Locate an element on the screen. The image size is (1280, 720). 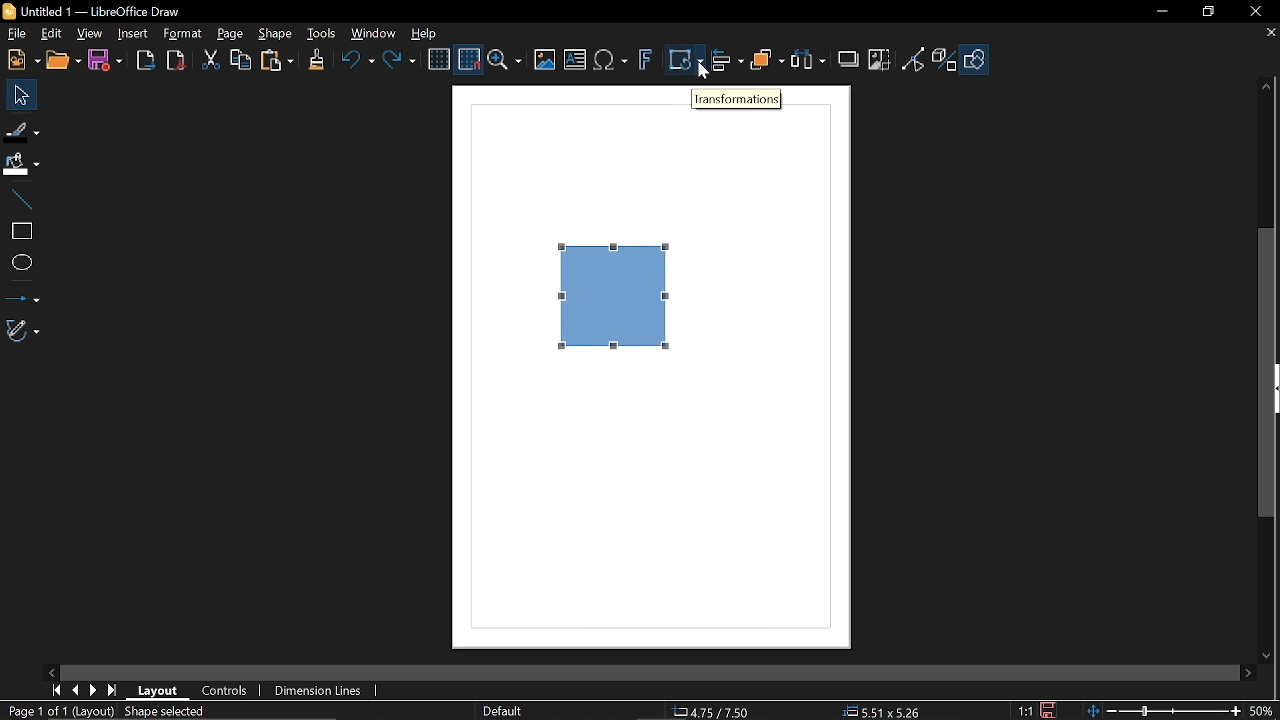
Window is located at coordinates (374, 33).